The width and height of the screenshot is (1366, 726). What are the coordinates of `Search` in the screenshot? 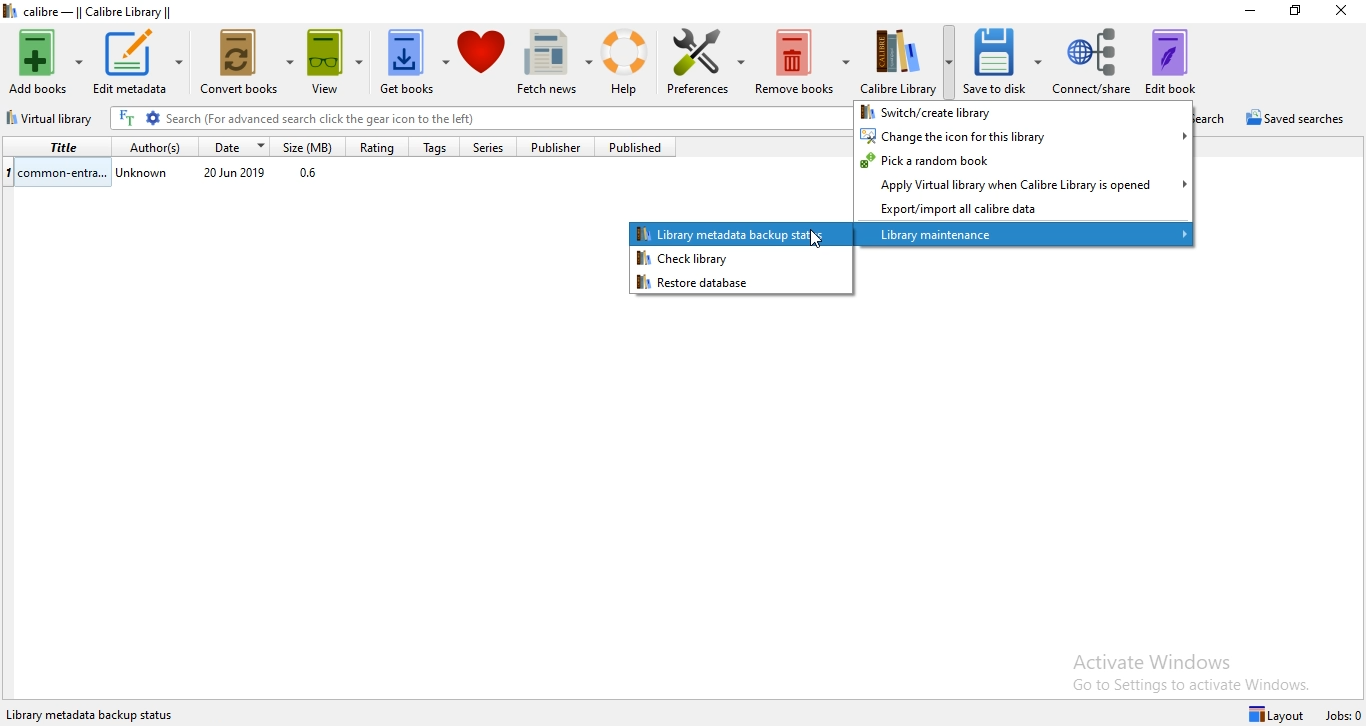 It's located at (1218, 118).